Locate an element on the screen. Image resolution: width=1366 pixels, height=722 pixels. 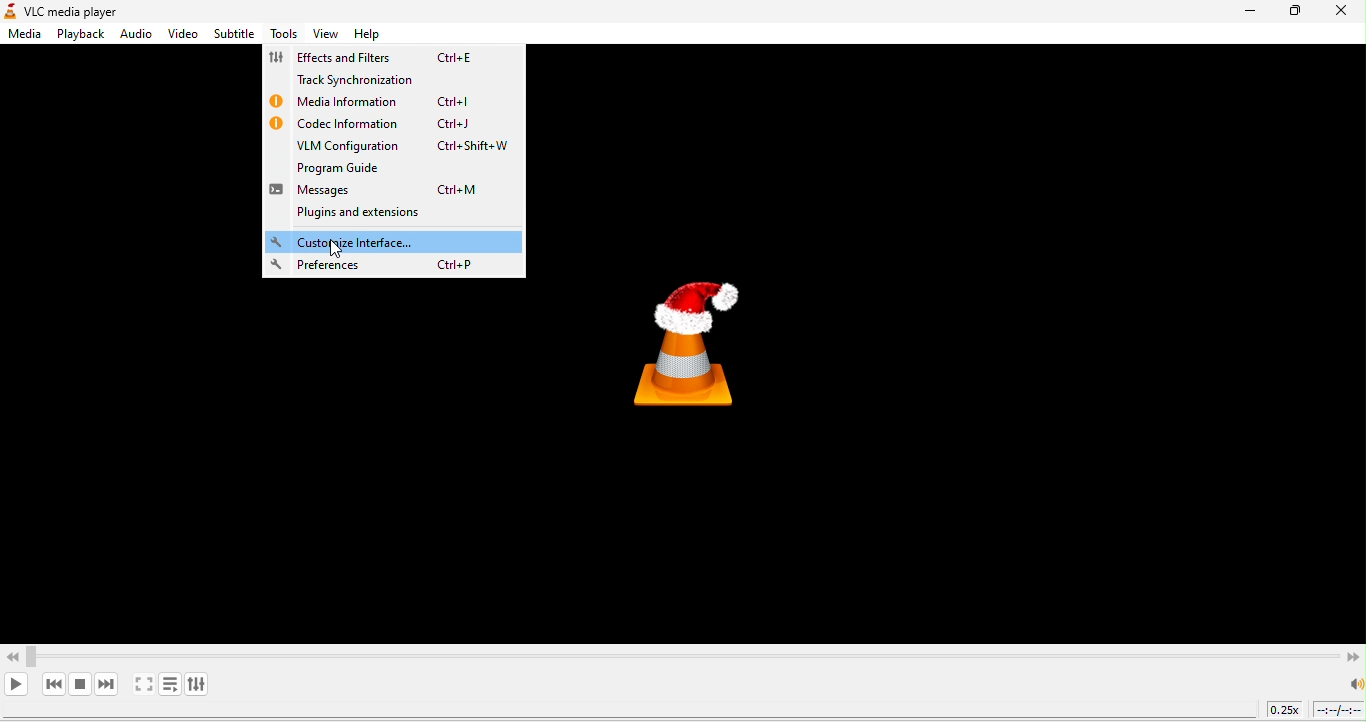
timeline is located at coordinates (1339, 710).